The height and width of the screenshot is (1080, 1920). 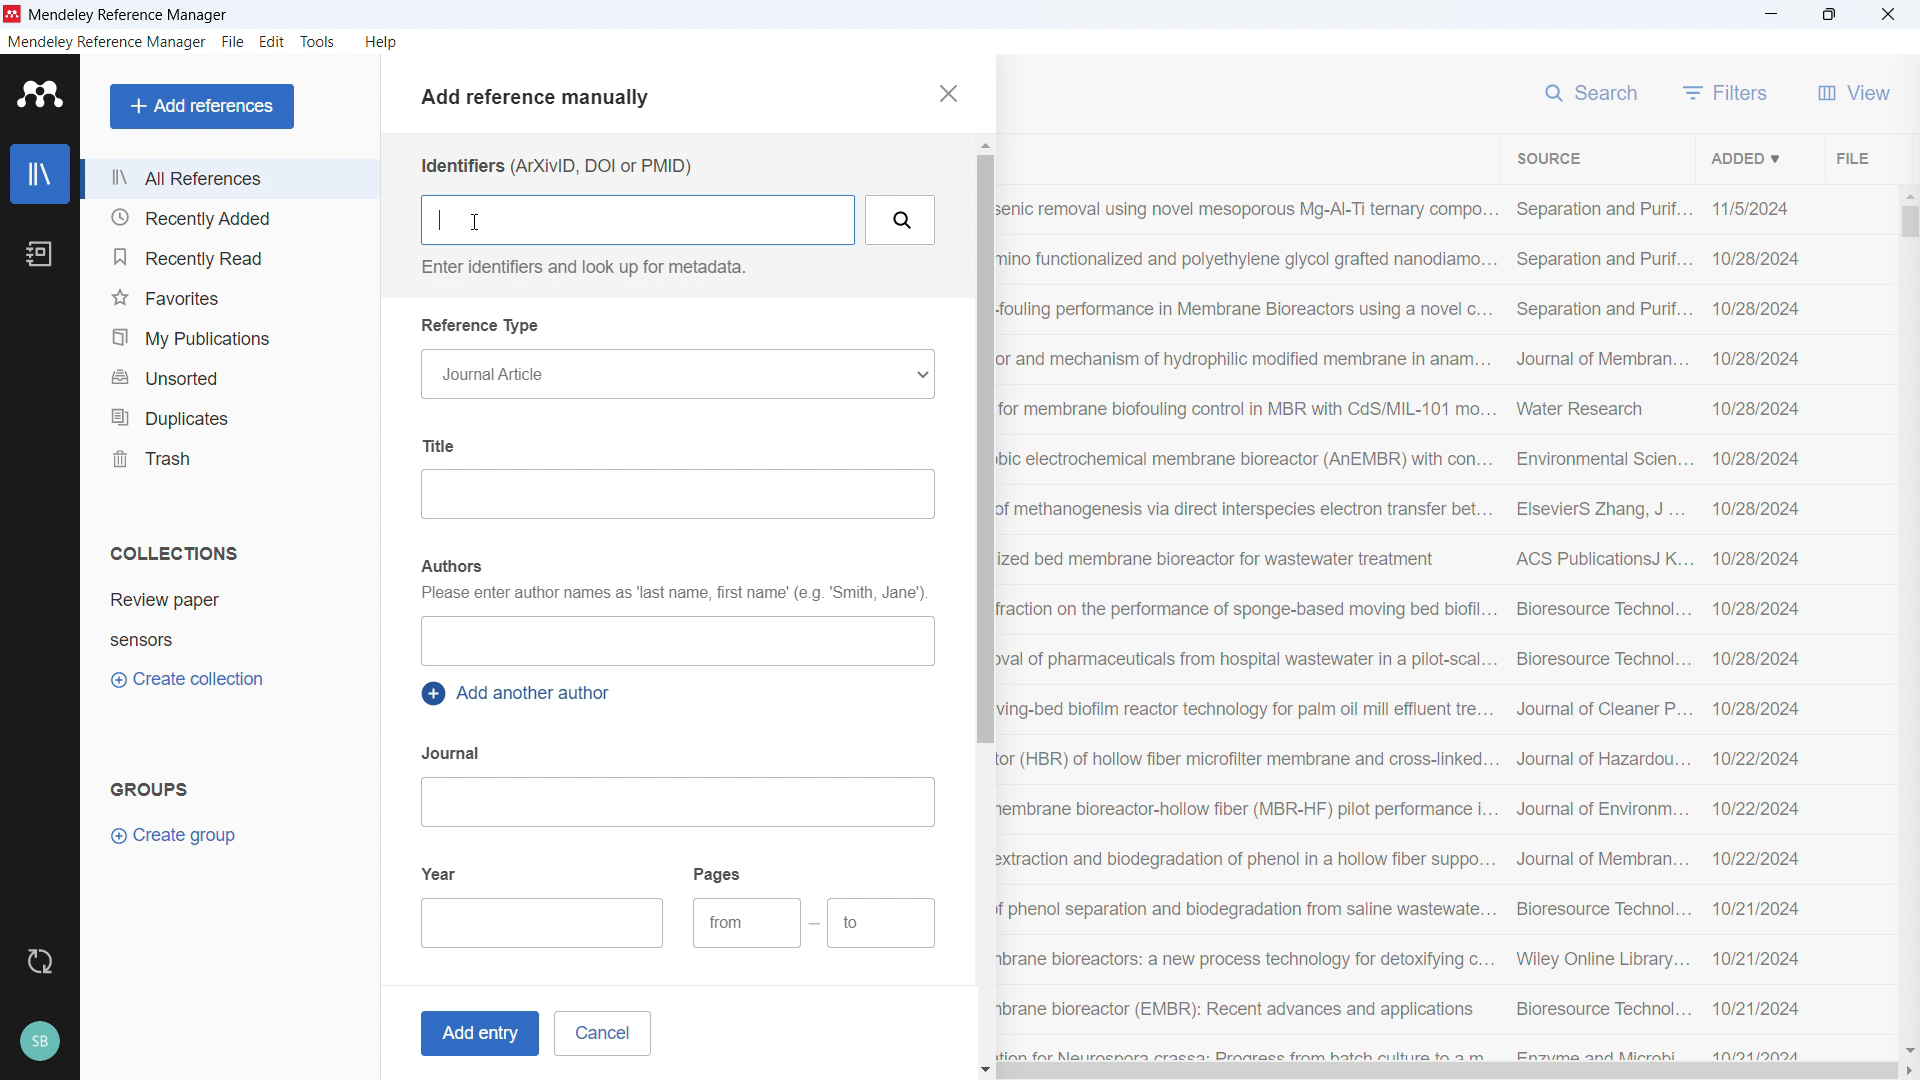 I want to click on Collection 1, so click(x=232, y=600).